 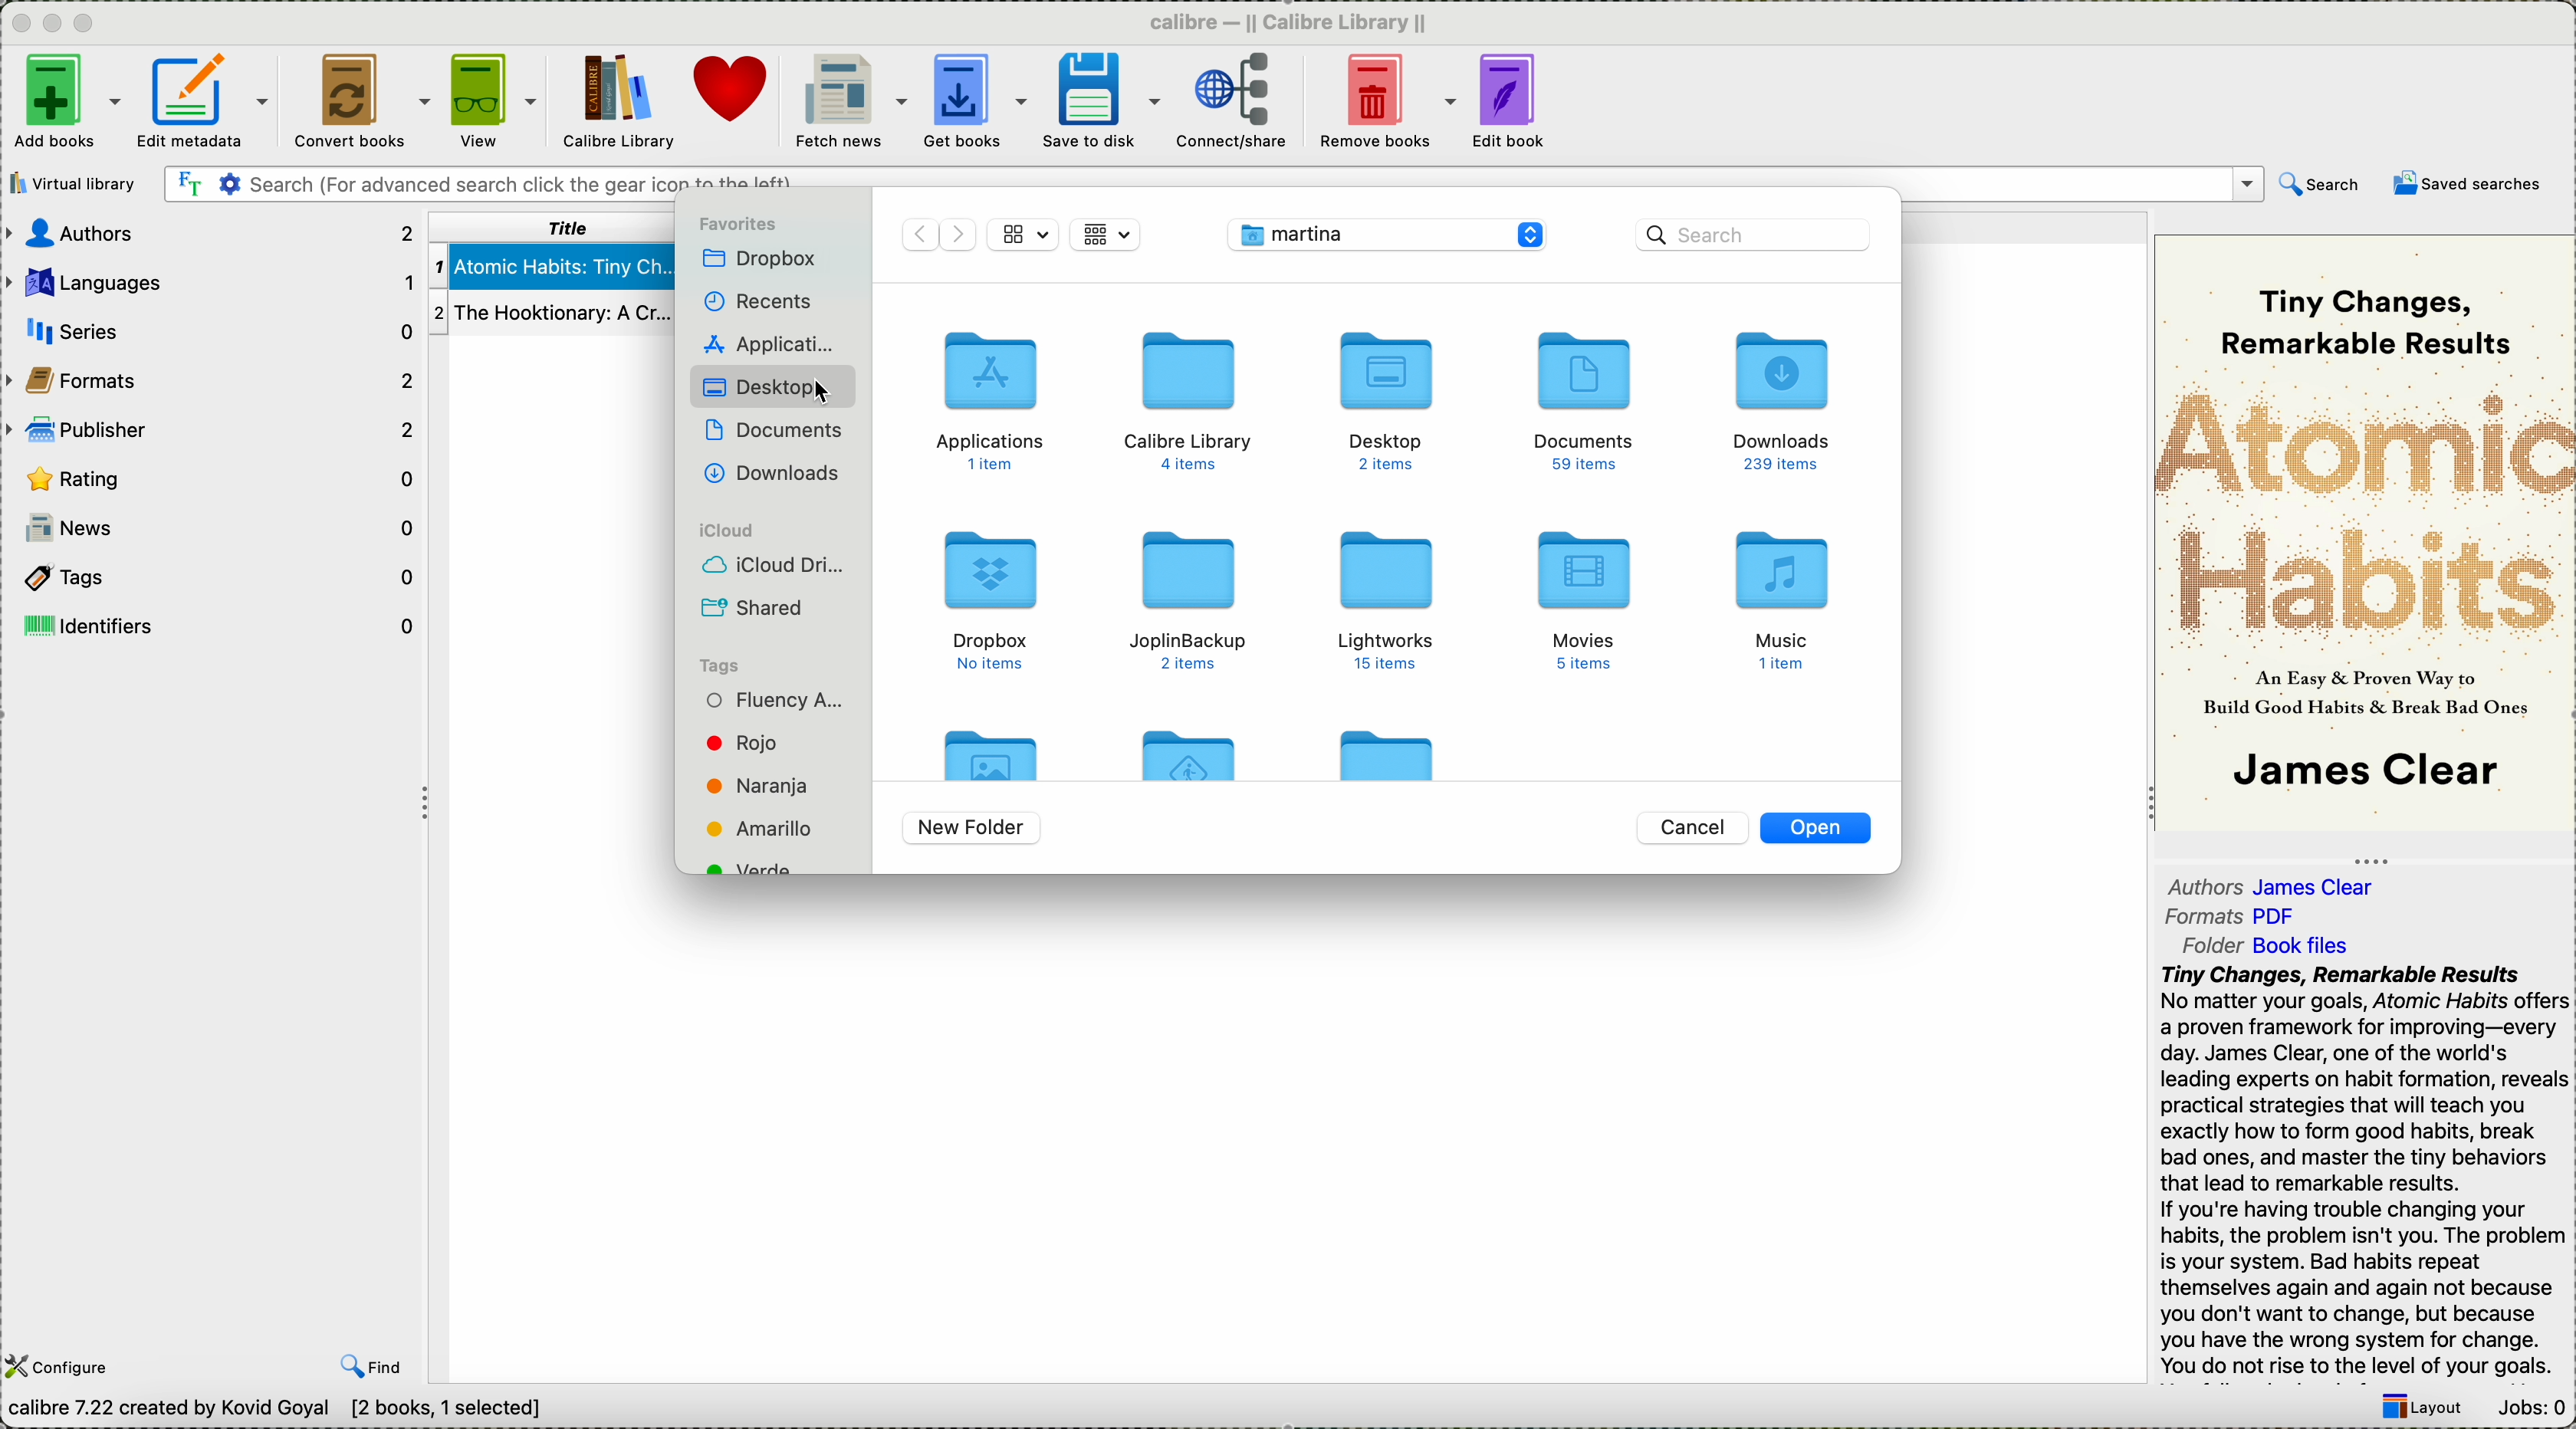 I want to click on save to disk, so click(x=1096, y=100).